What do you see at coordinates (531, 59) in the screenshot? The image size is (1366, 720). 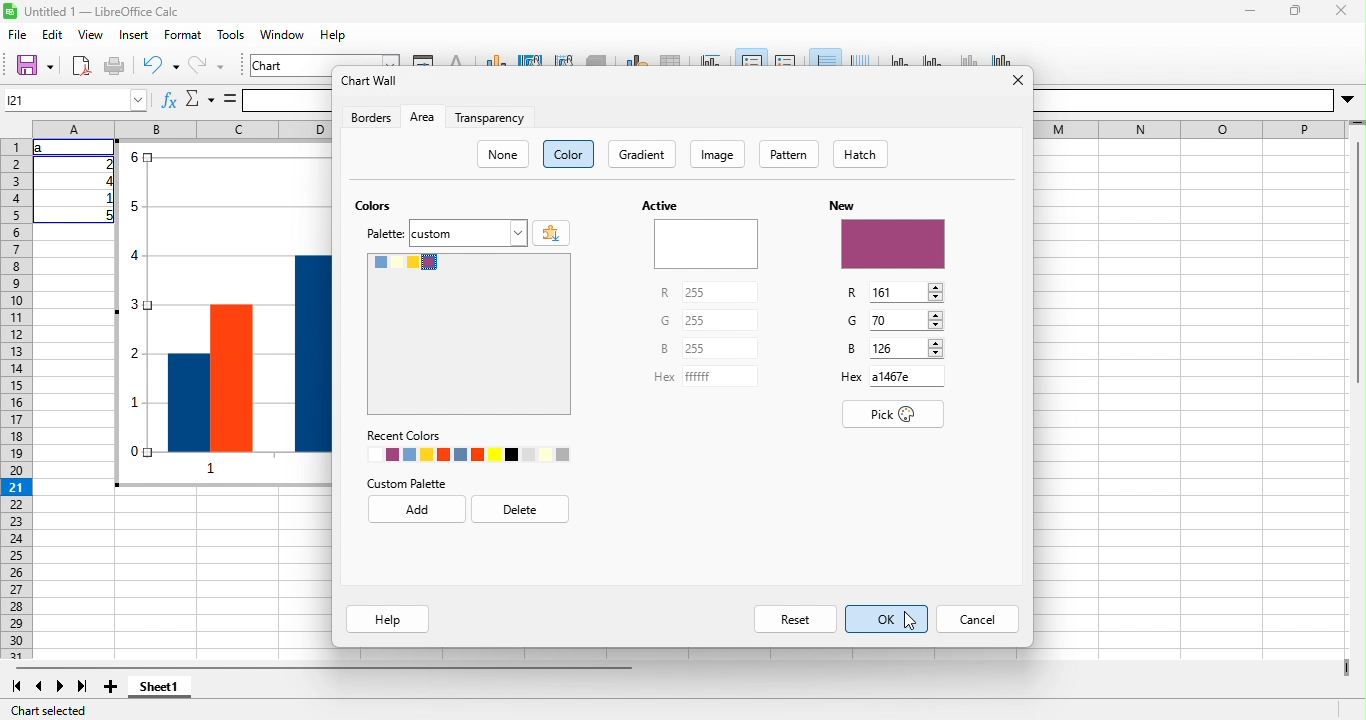 I see `chart area` at bounding box center [531, 59].